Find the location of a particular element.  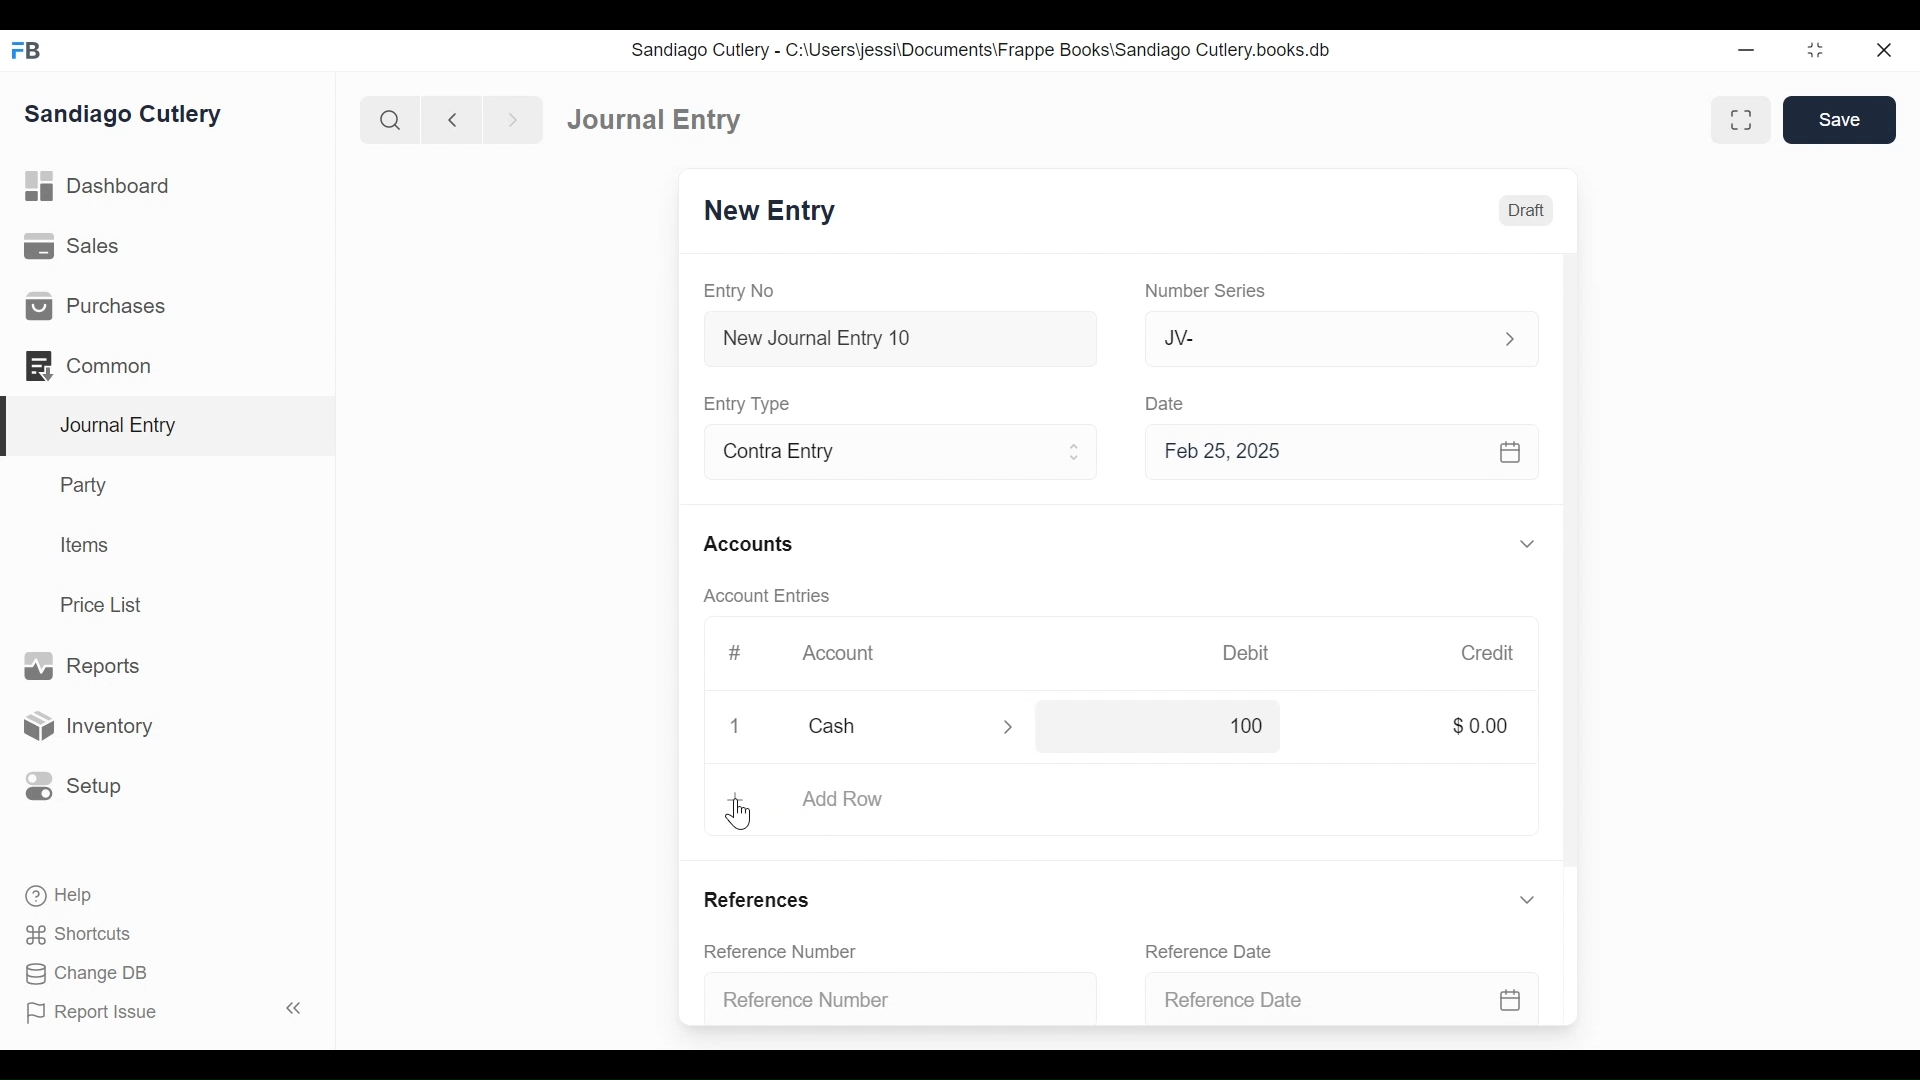

Expand is located at coordinates (1076, 455).